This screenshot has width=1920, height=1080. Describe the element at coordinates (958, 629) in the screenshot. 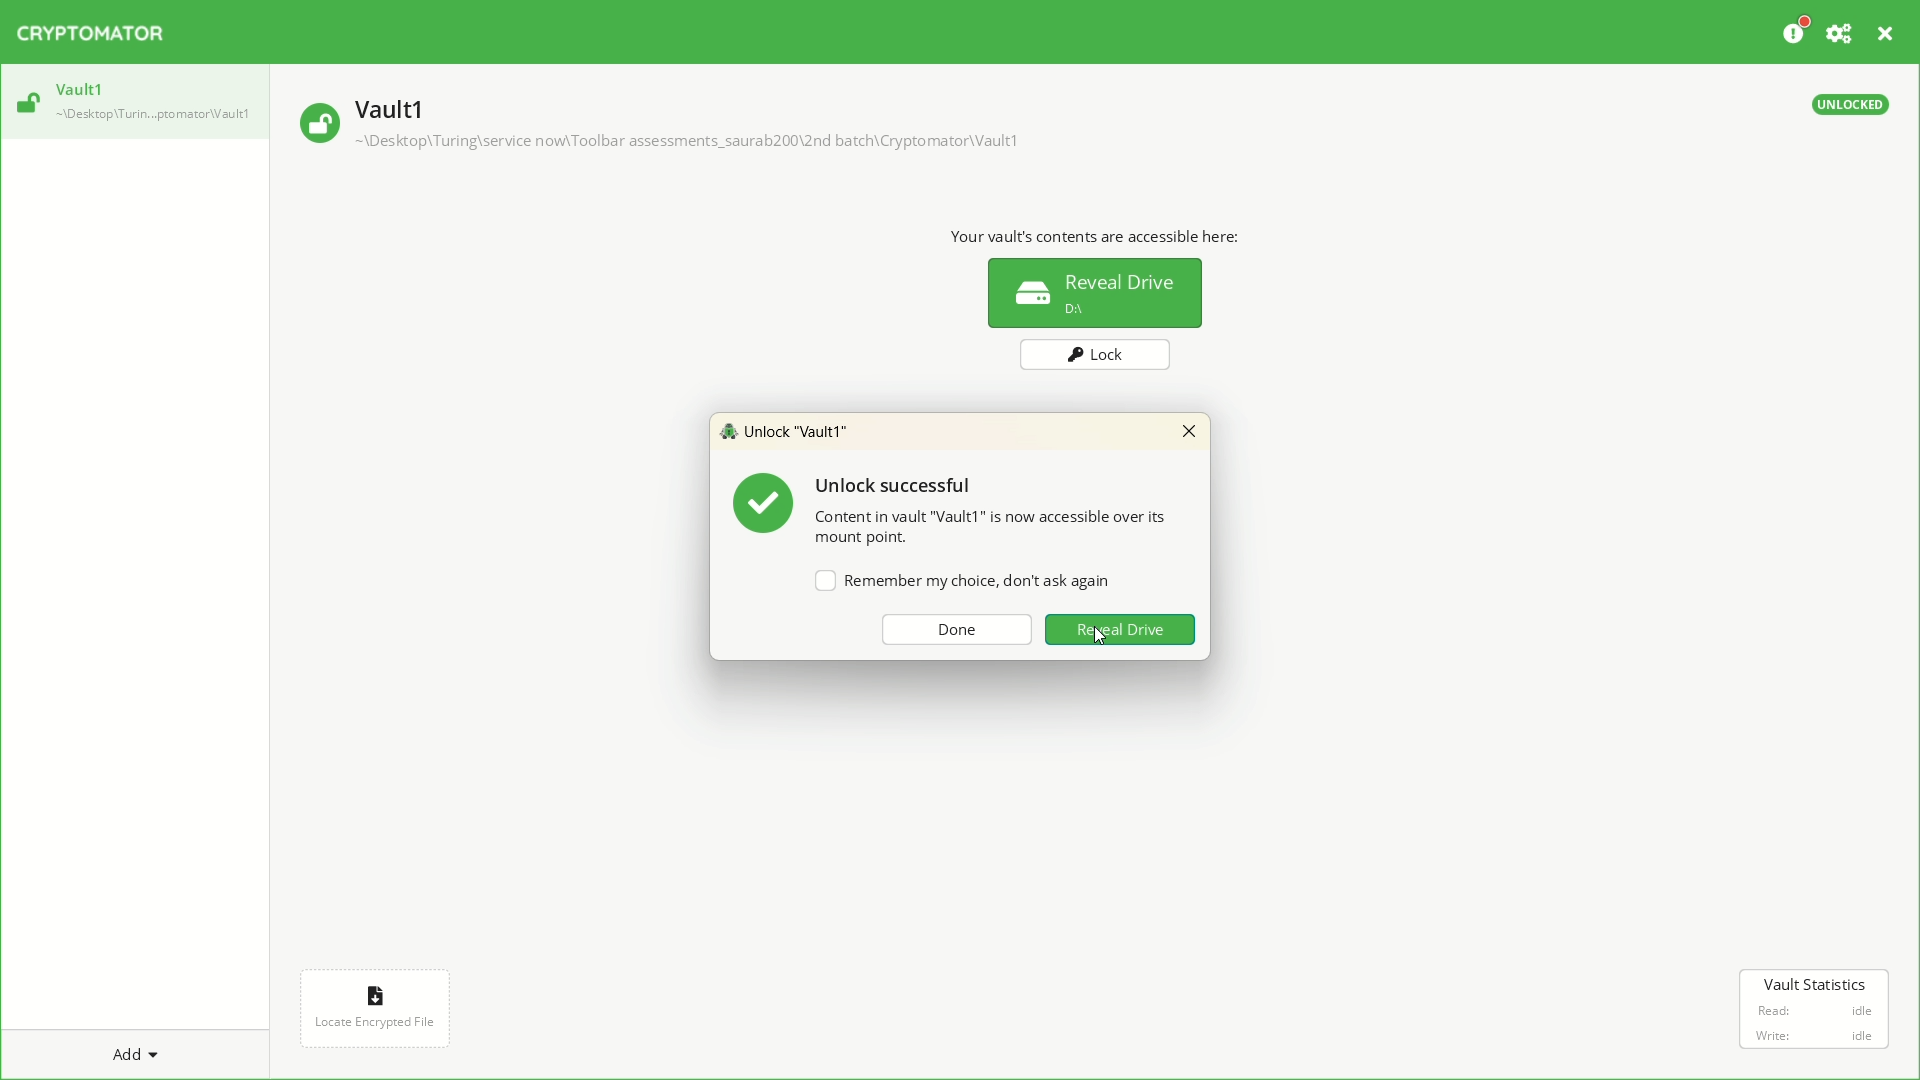

I see `done` at that location.